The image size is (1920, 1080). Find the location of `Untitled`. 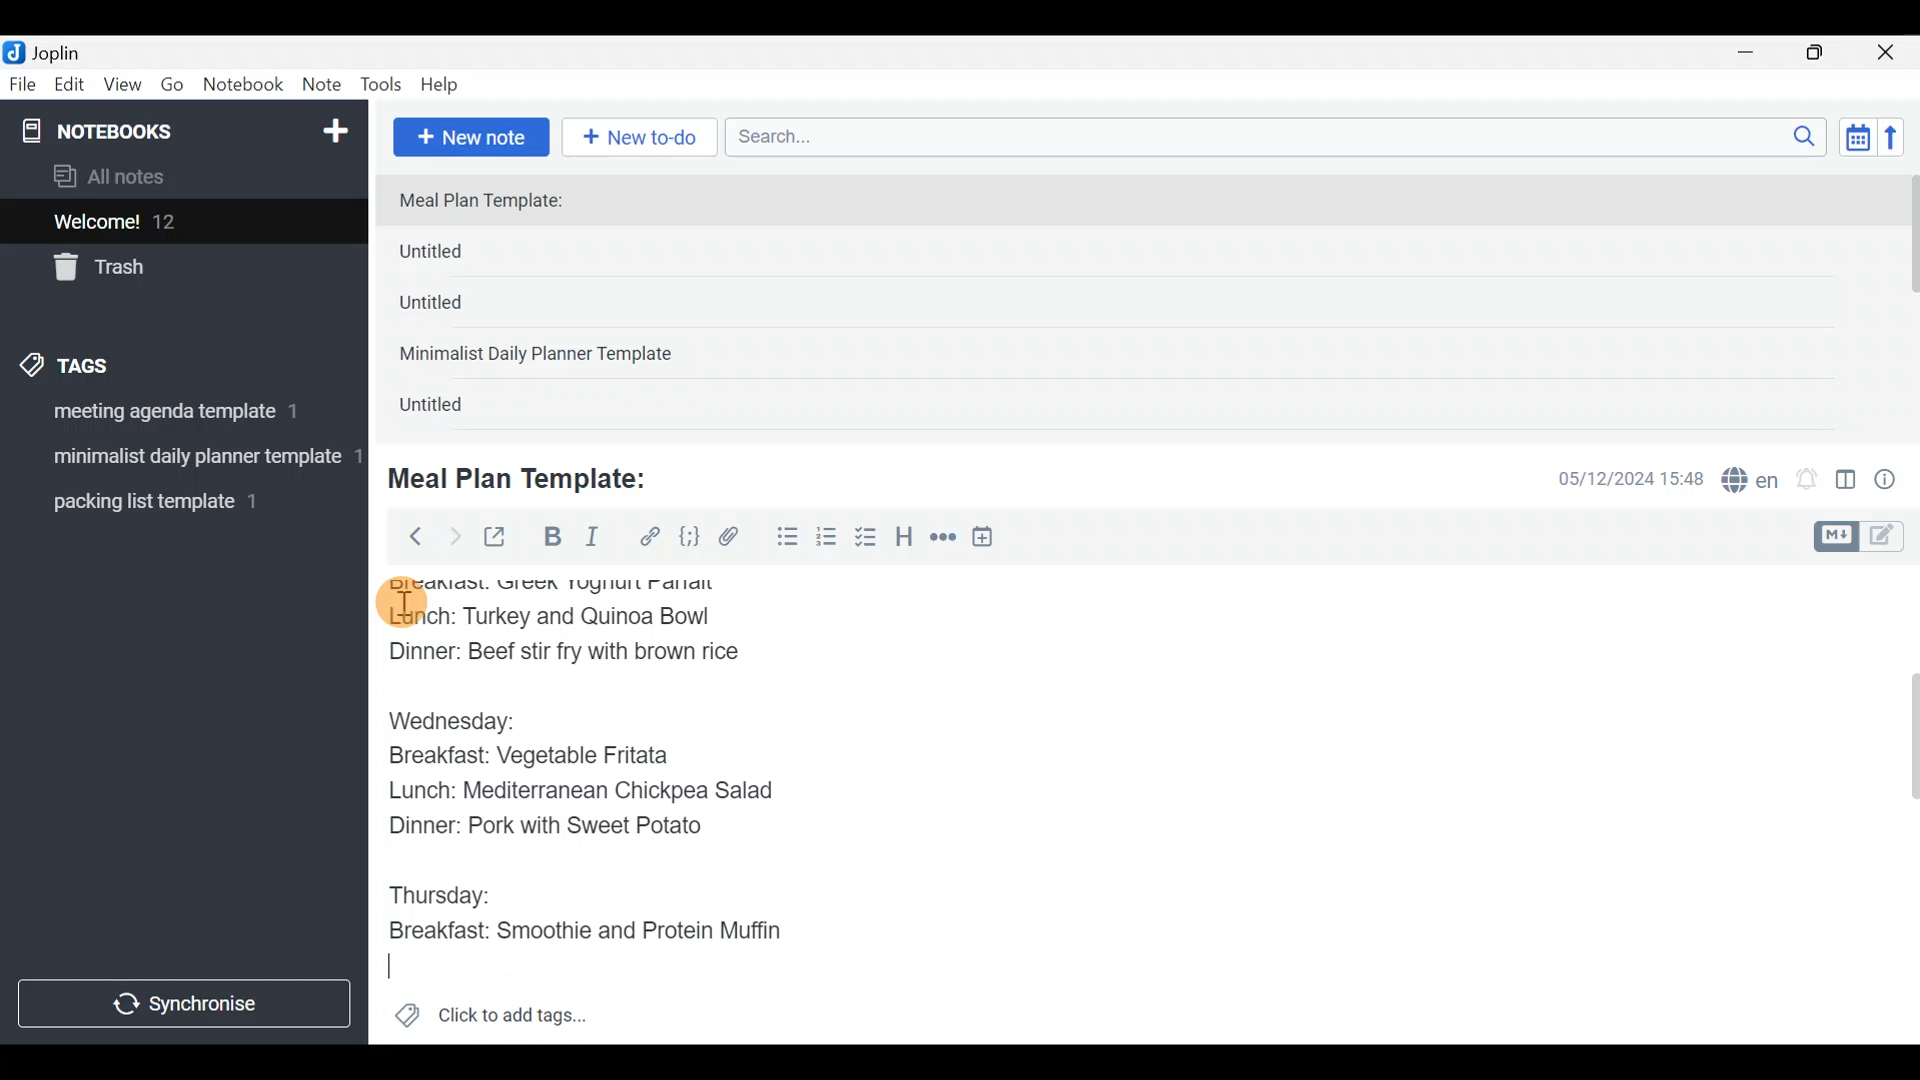

Untitled is located at coordinates (454, 409).